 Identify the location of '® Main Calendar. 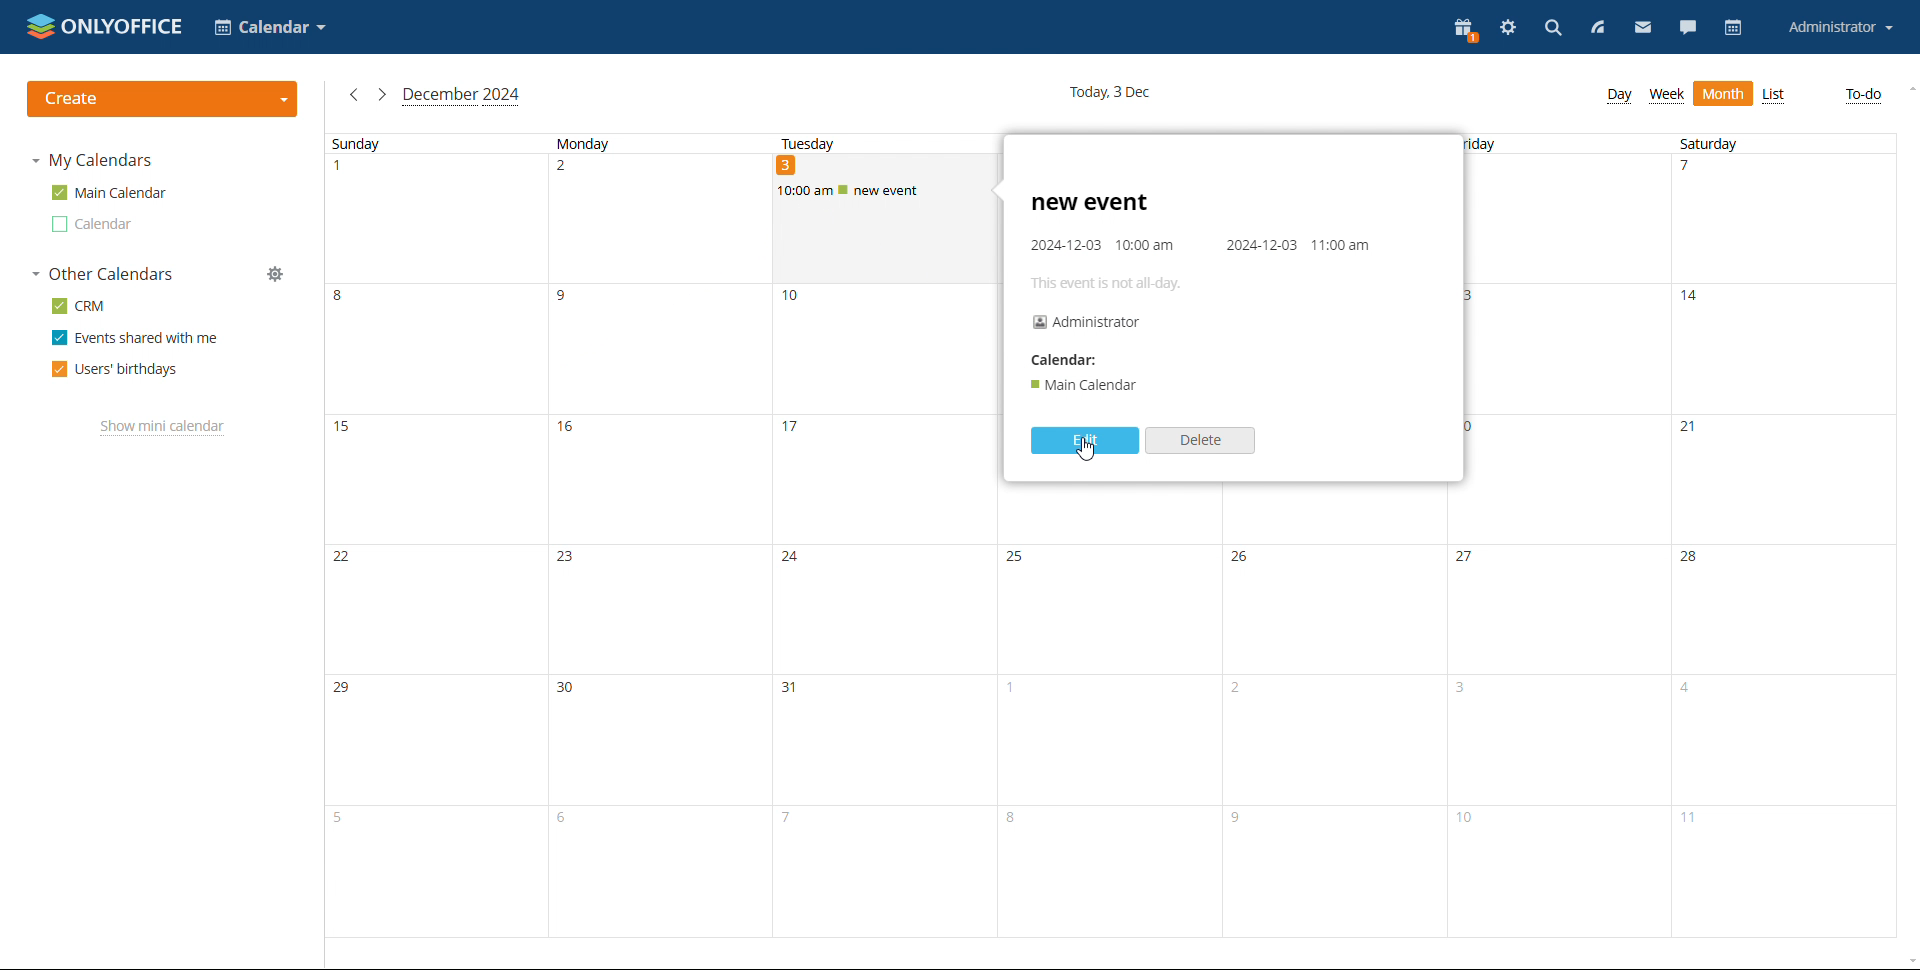
(1088, 382).